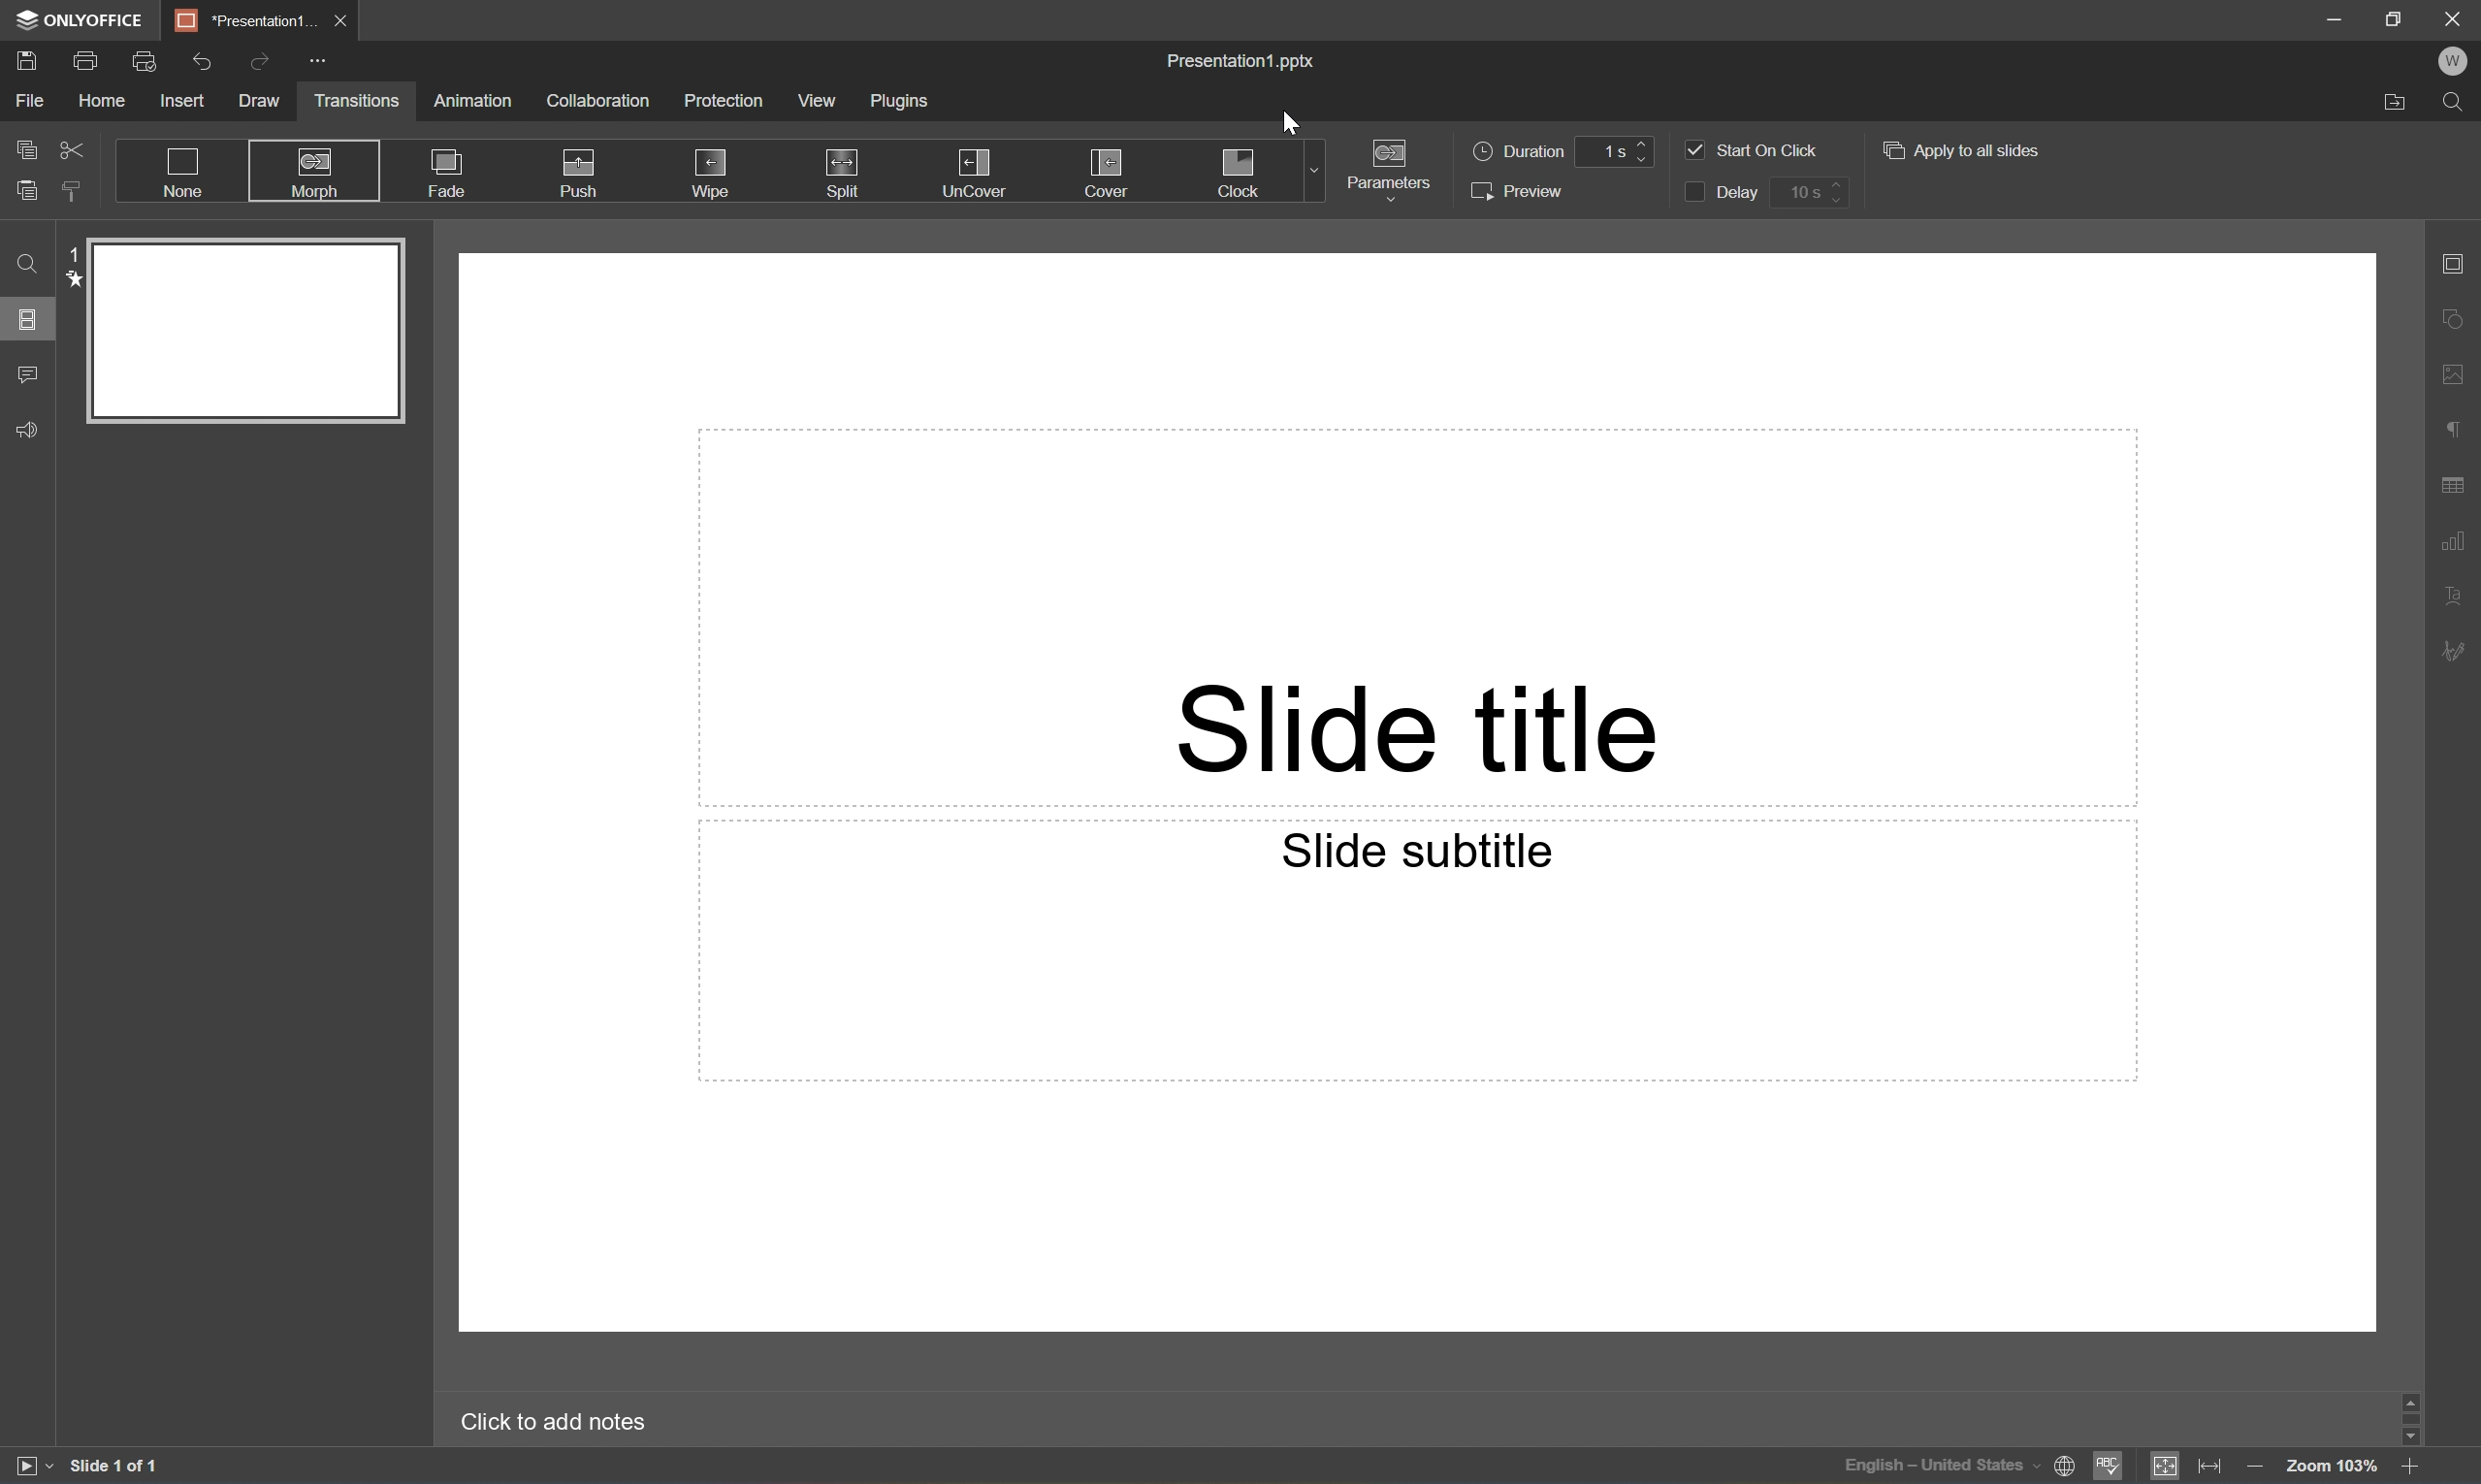 The width and height of the screenshot is (2481, 1484). What do you see at coordinates (84, 20) in the screenshot?
I see `ONLYOFFICE` at bounding box center [84, 20].